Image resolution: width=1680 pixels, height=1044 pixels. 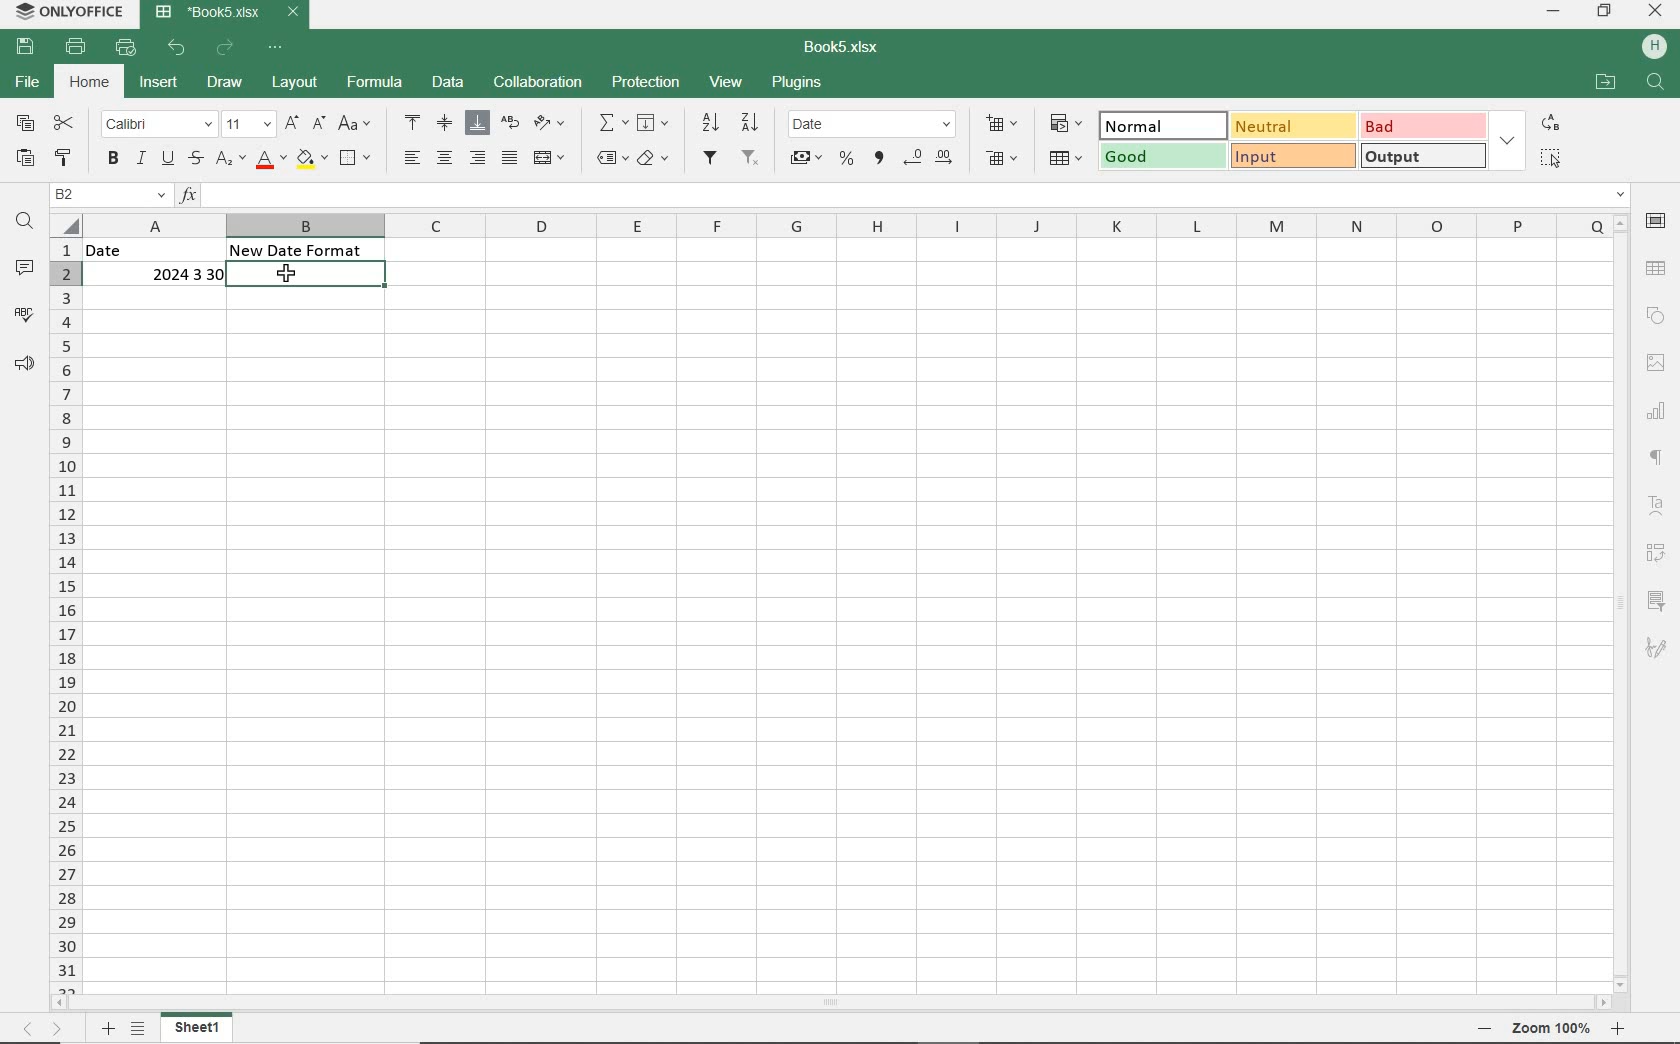 What do you see at coordinates (297, 84) in the screenshot?
I see `LAYOUT` at bounding box center [297, 84].